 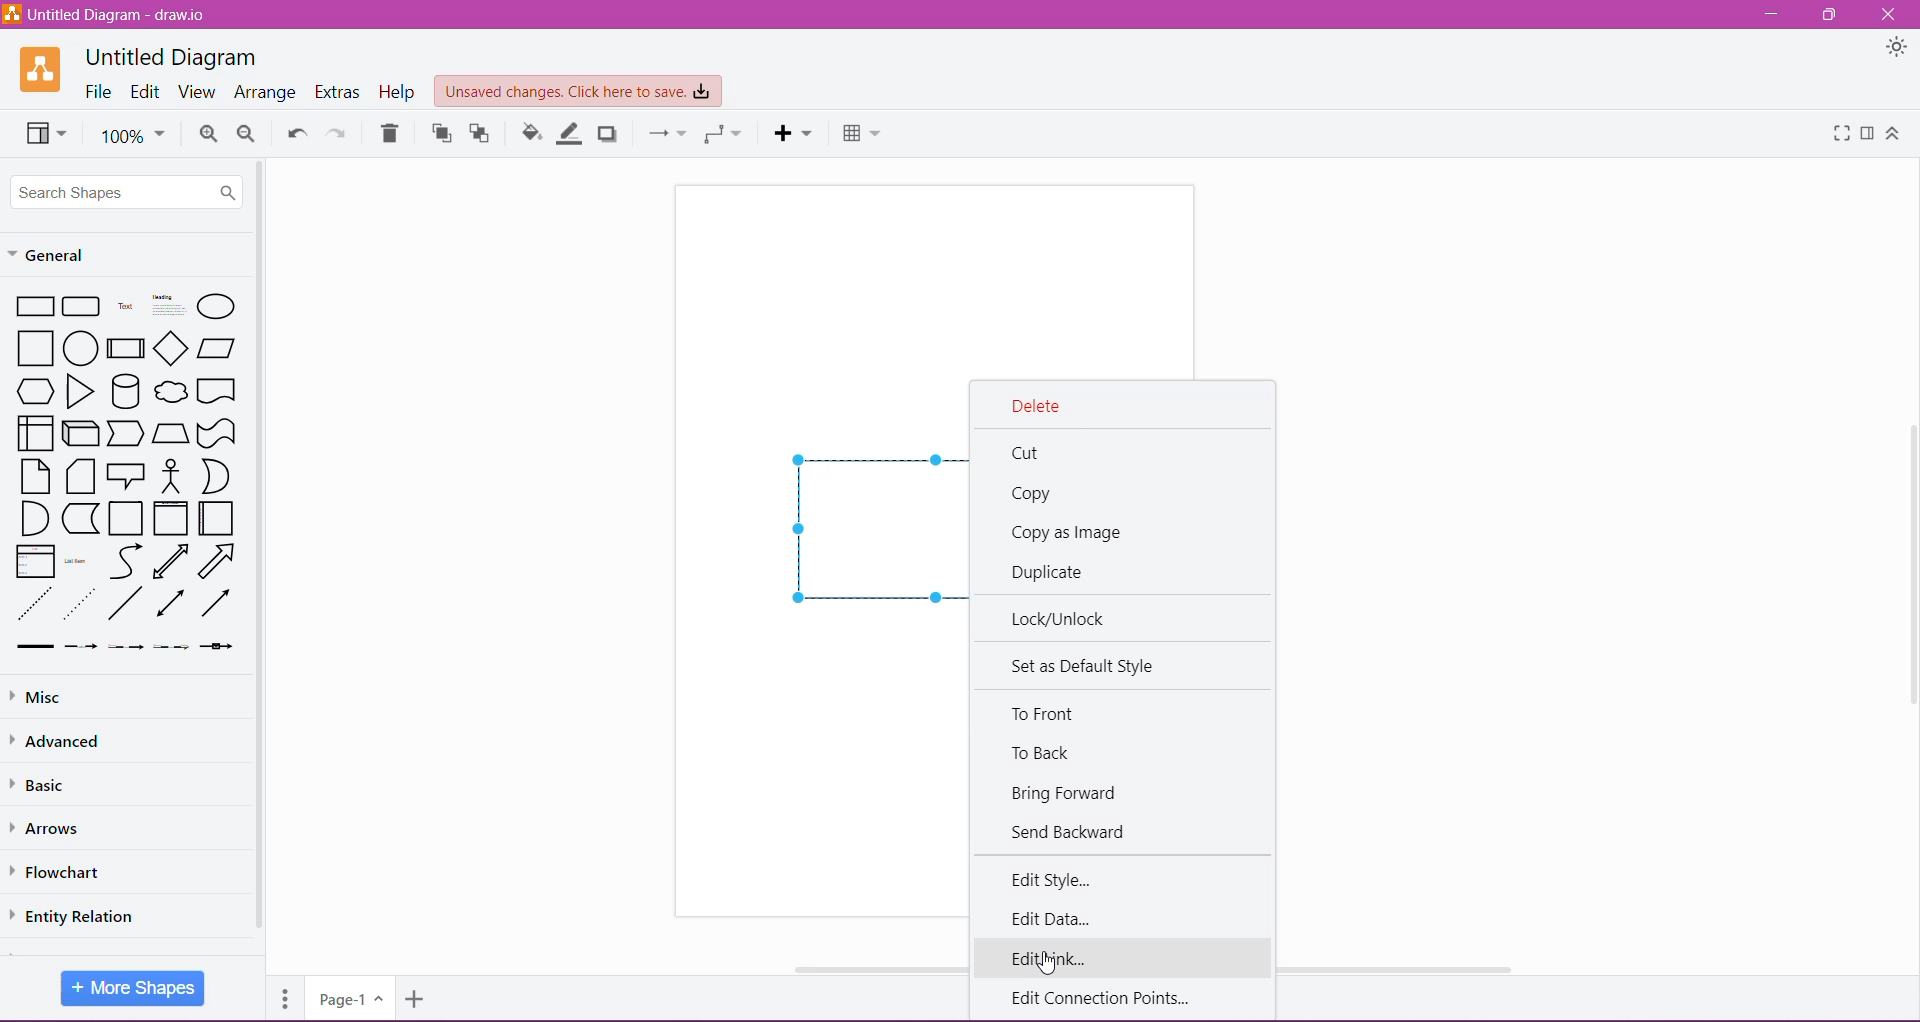 What do you see at coordinates (1911, 594) in the screenshot?
I see `scroll bar` at bounding box center [1911, 594].